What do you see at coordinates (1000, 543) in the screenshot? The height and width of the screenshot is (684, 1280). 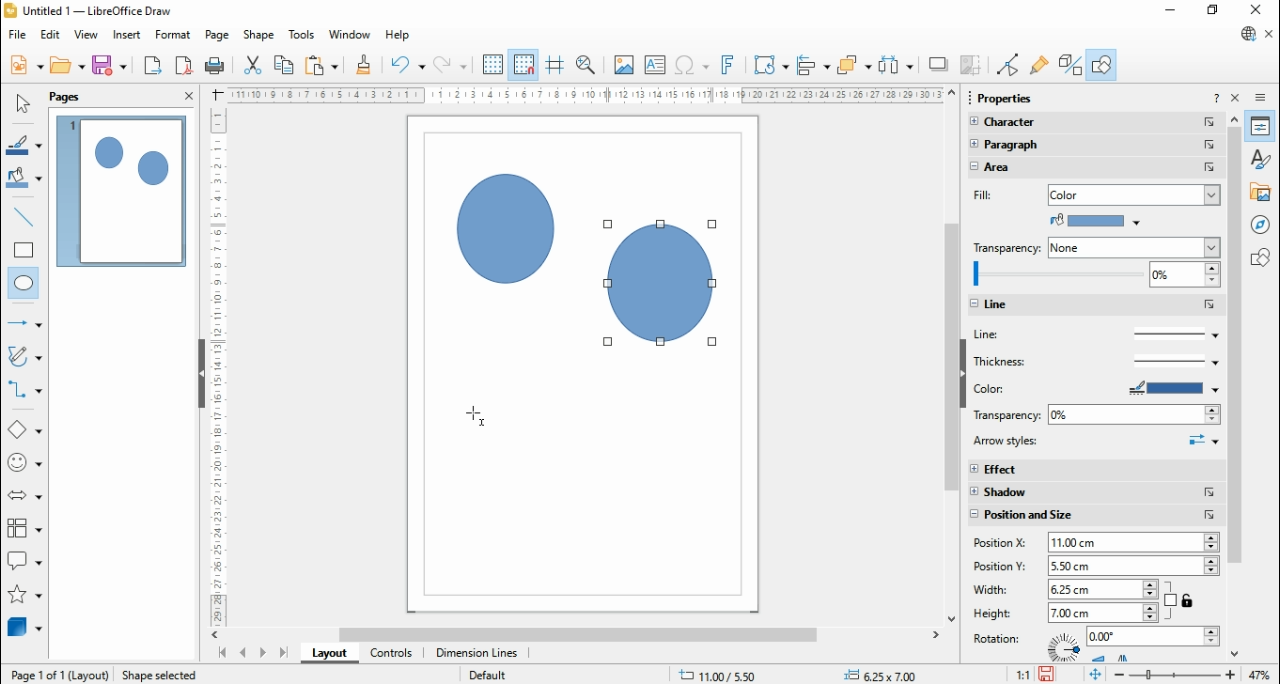 I see `position X` at bounding box center [1000, 543].